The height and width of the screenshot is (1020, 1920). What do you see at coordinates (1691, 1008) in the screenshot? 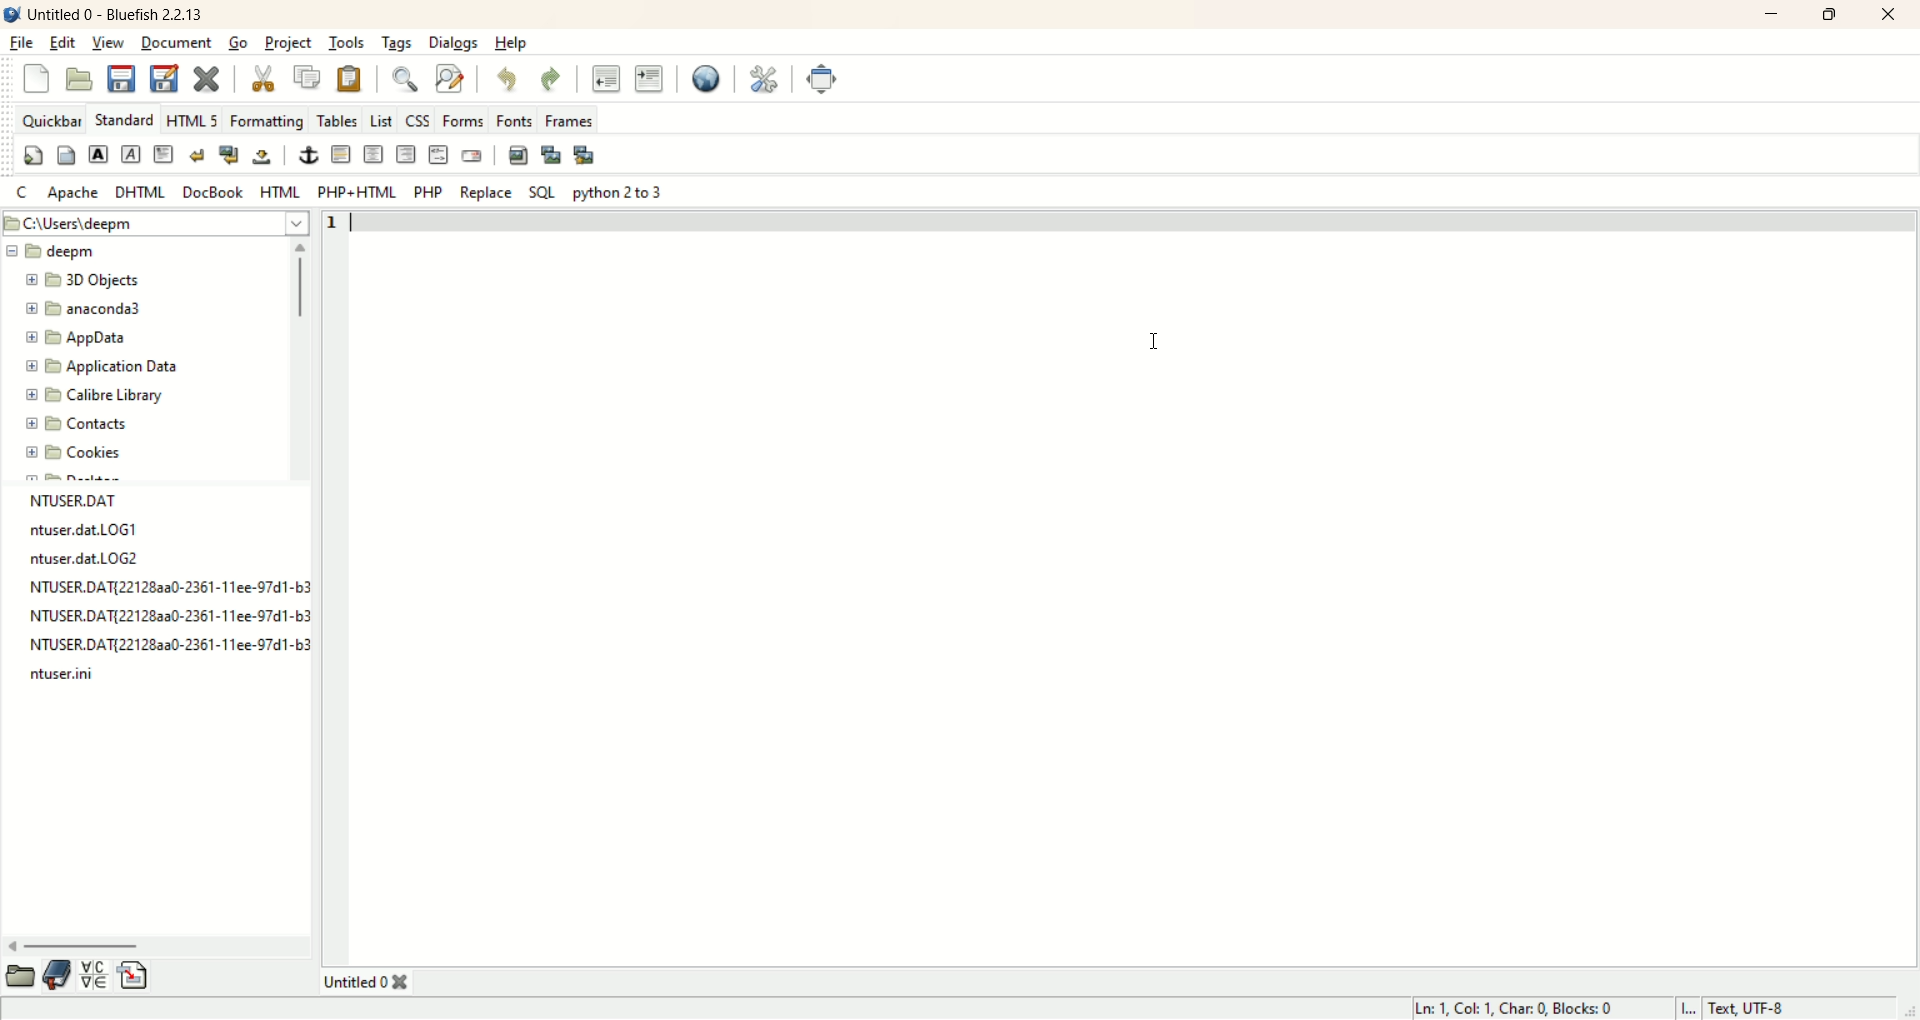
I see `I` at bounding box center [1691, 1008].